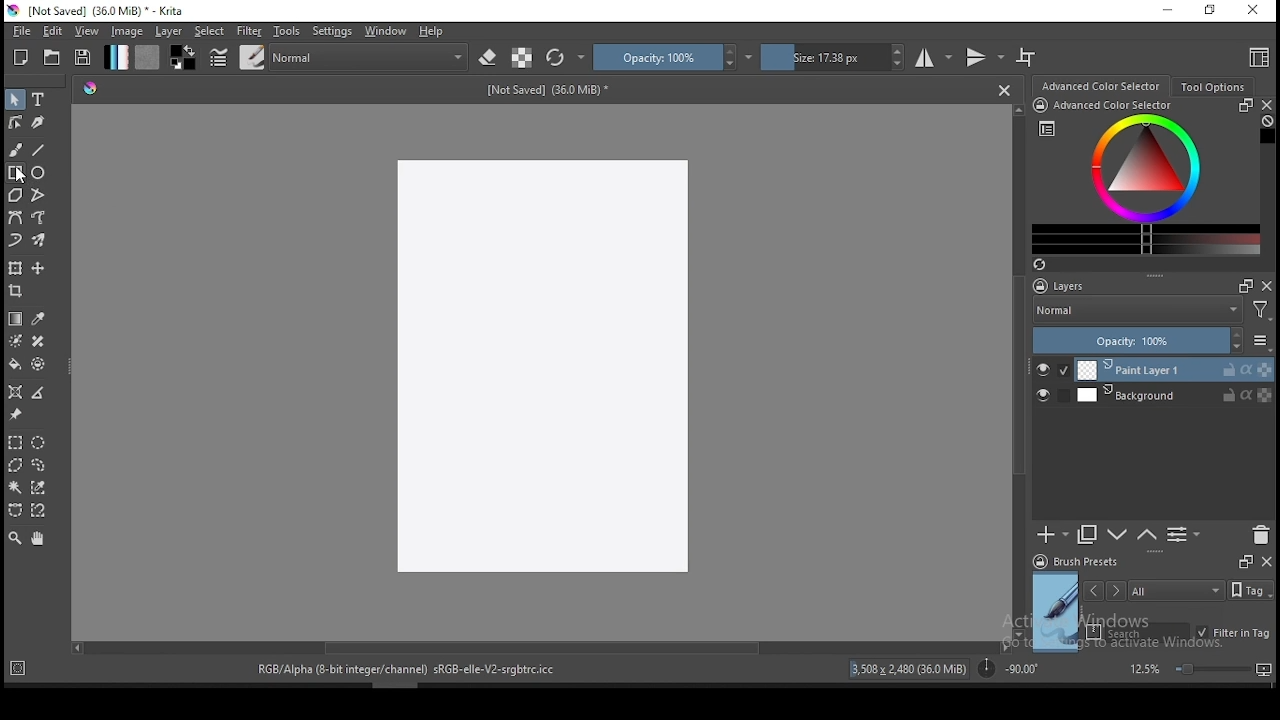  I want to click on preserve alpha, so click(522, 59).